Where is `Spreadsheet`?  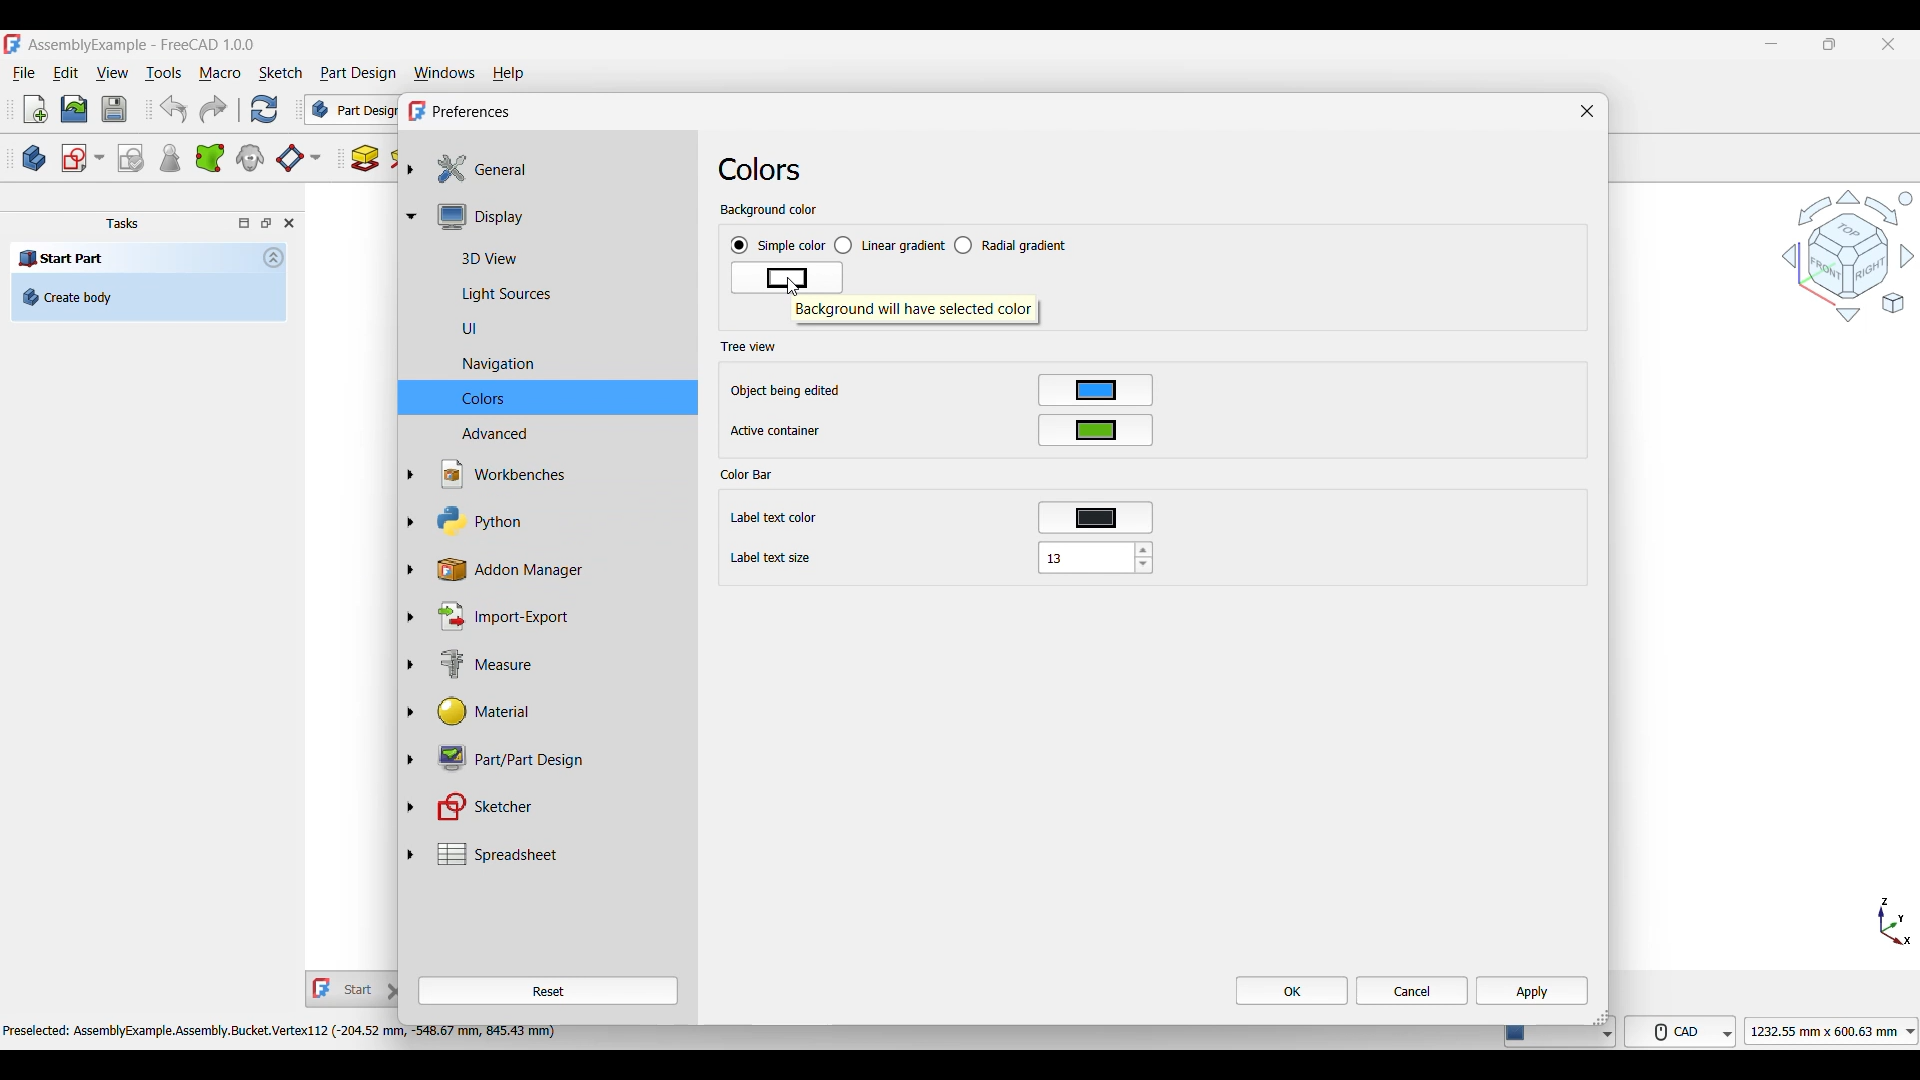 Spreadsheet is located at coordinates (559, 854).